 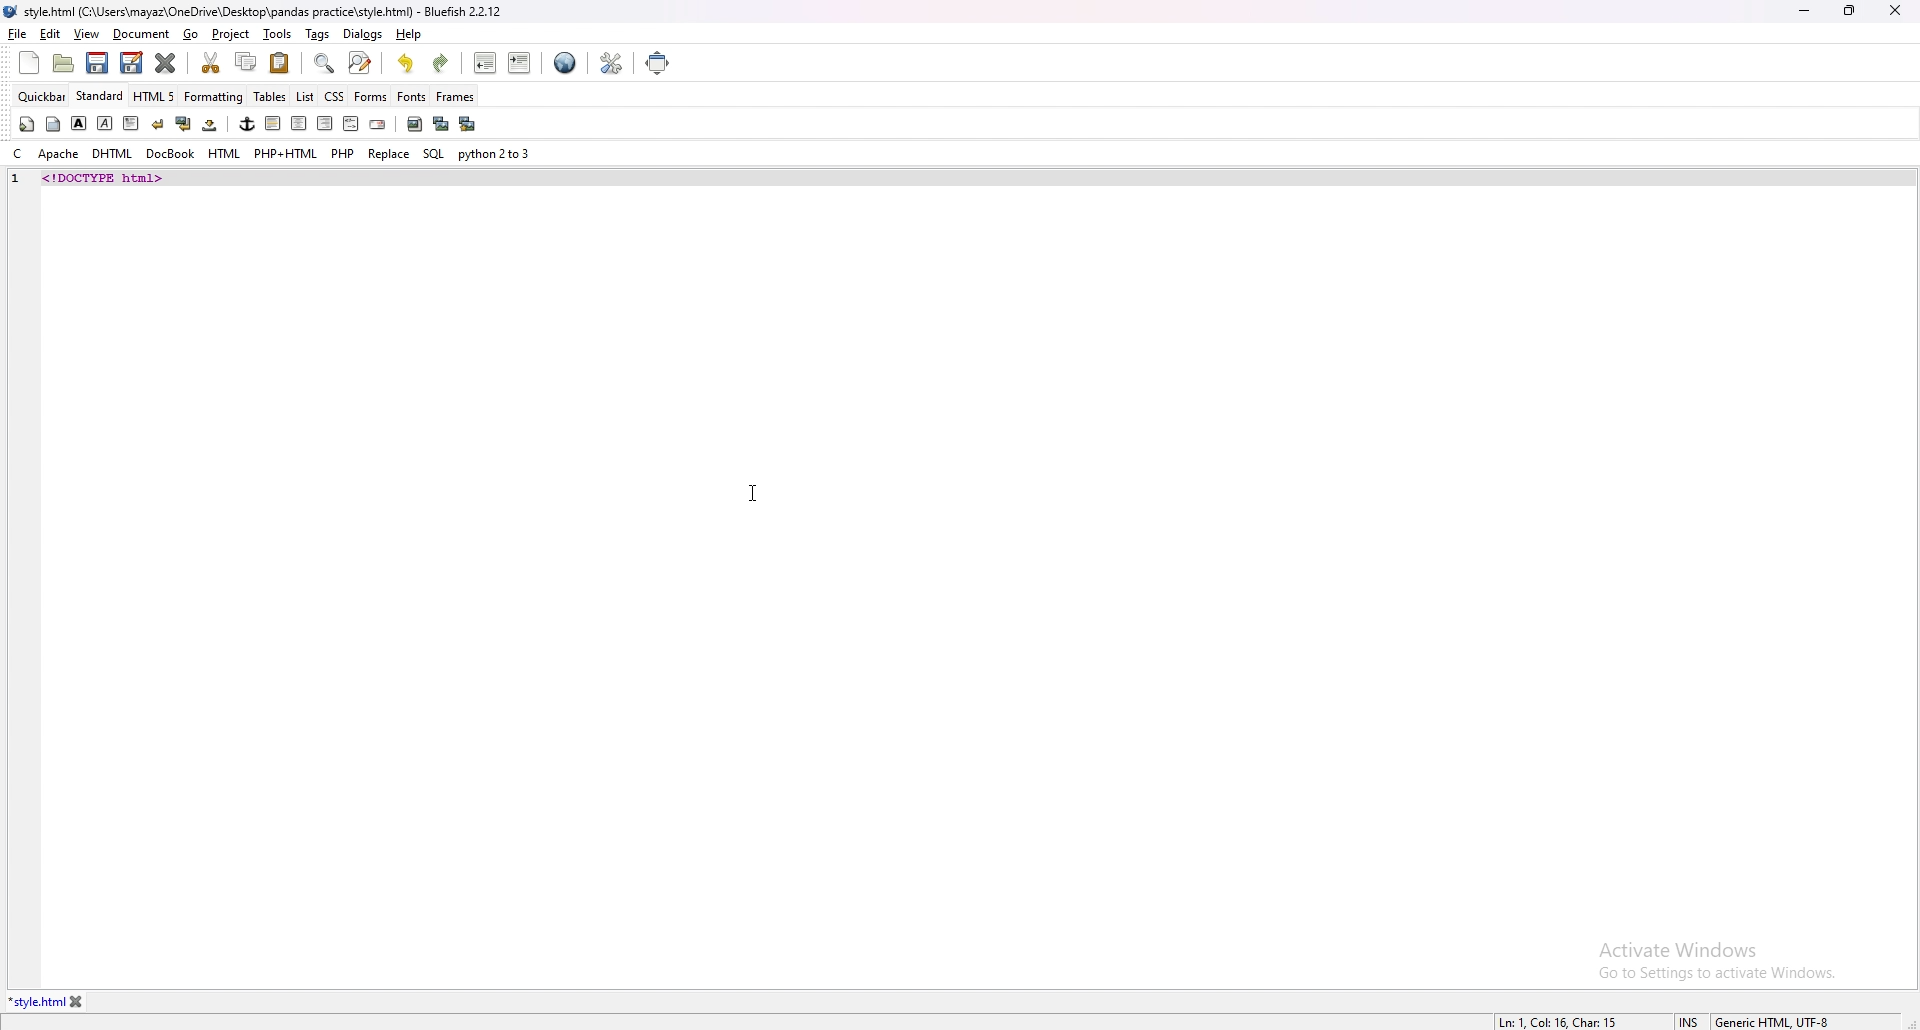 What do you see at coordinates (350, 125) in the screenshot?
I see `html comment` at bounding box center [350, 125].